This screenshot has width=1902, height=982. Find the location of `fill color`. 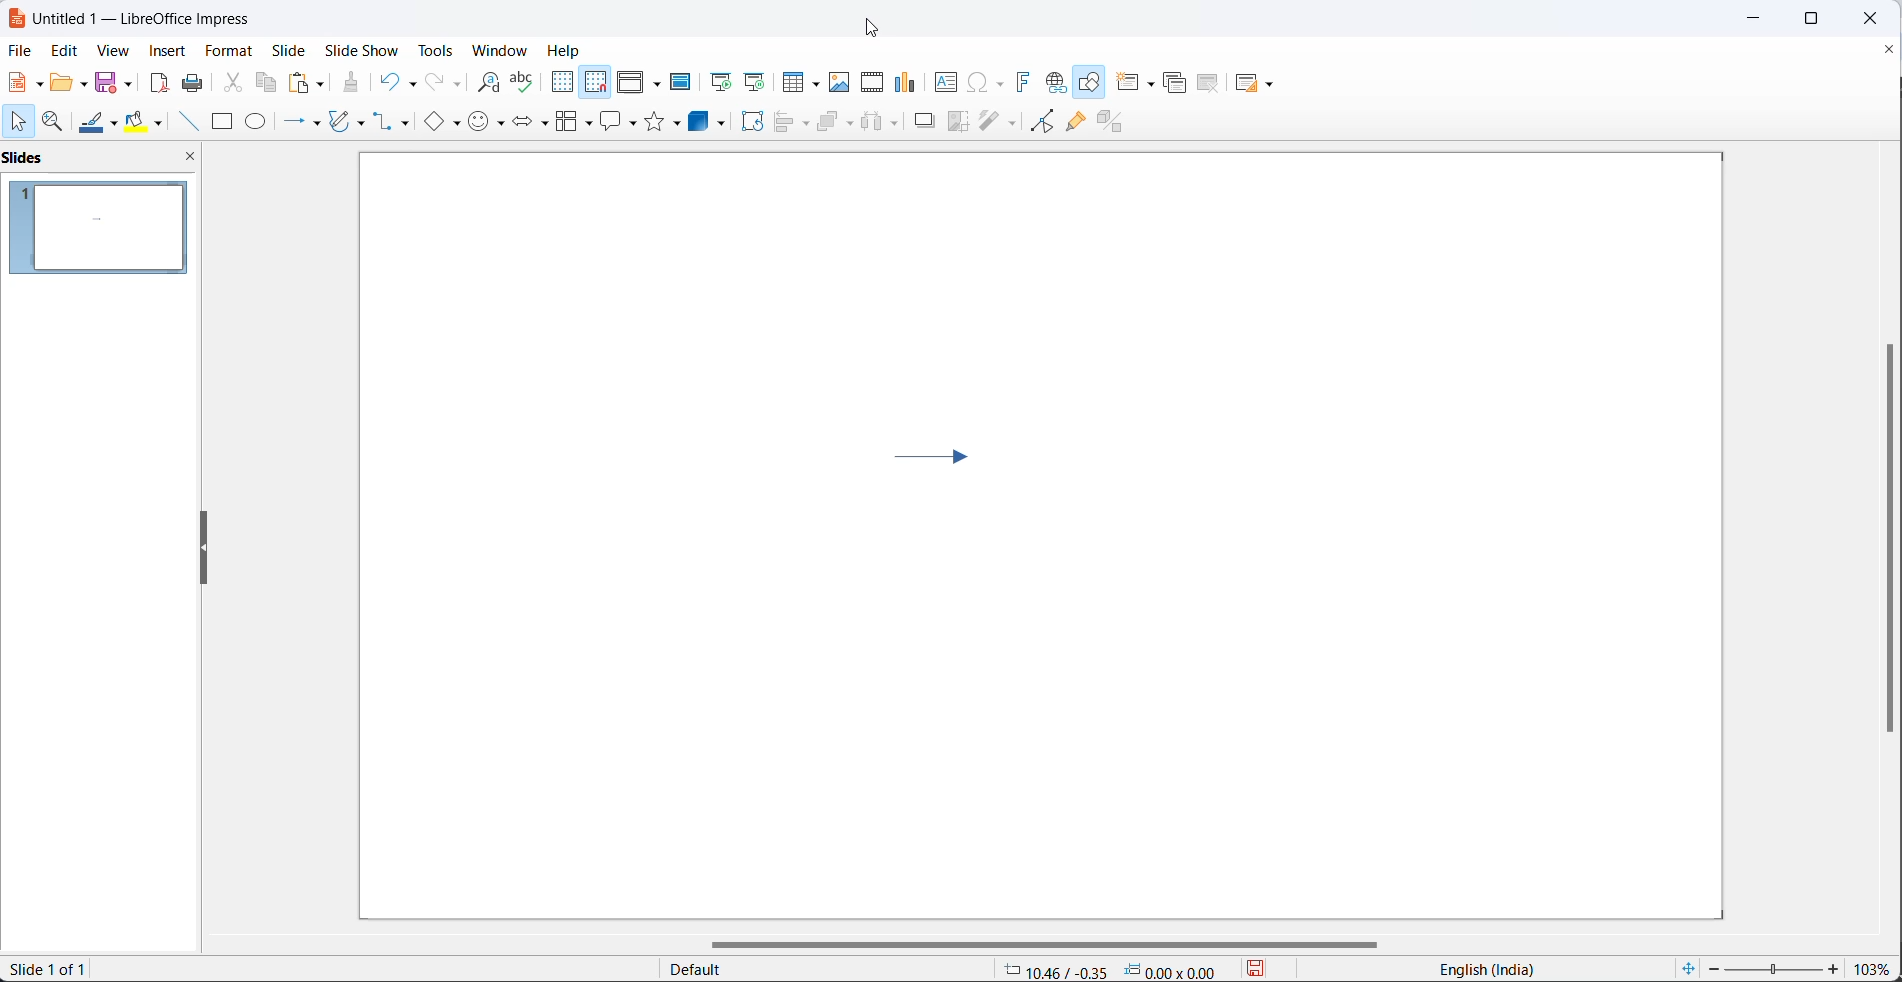

fill color is located at coordinates (146, 122).